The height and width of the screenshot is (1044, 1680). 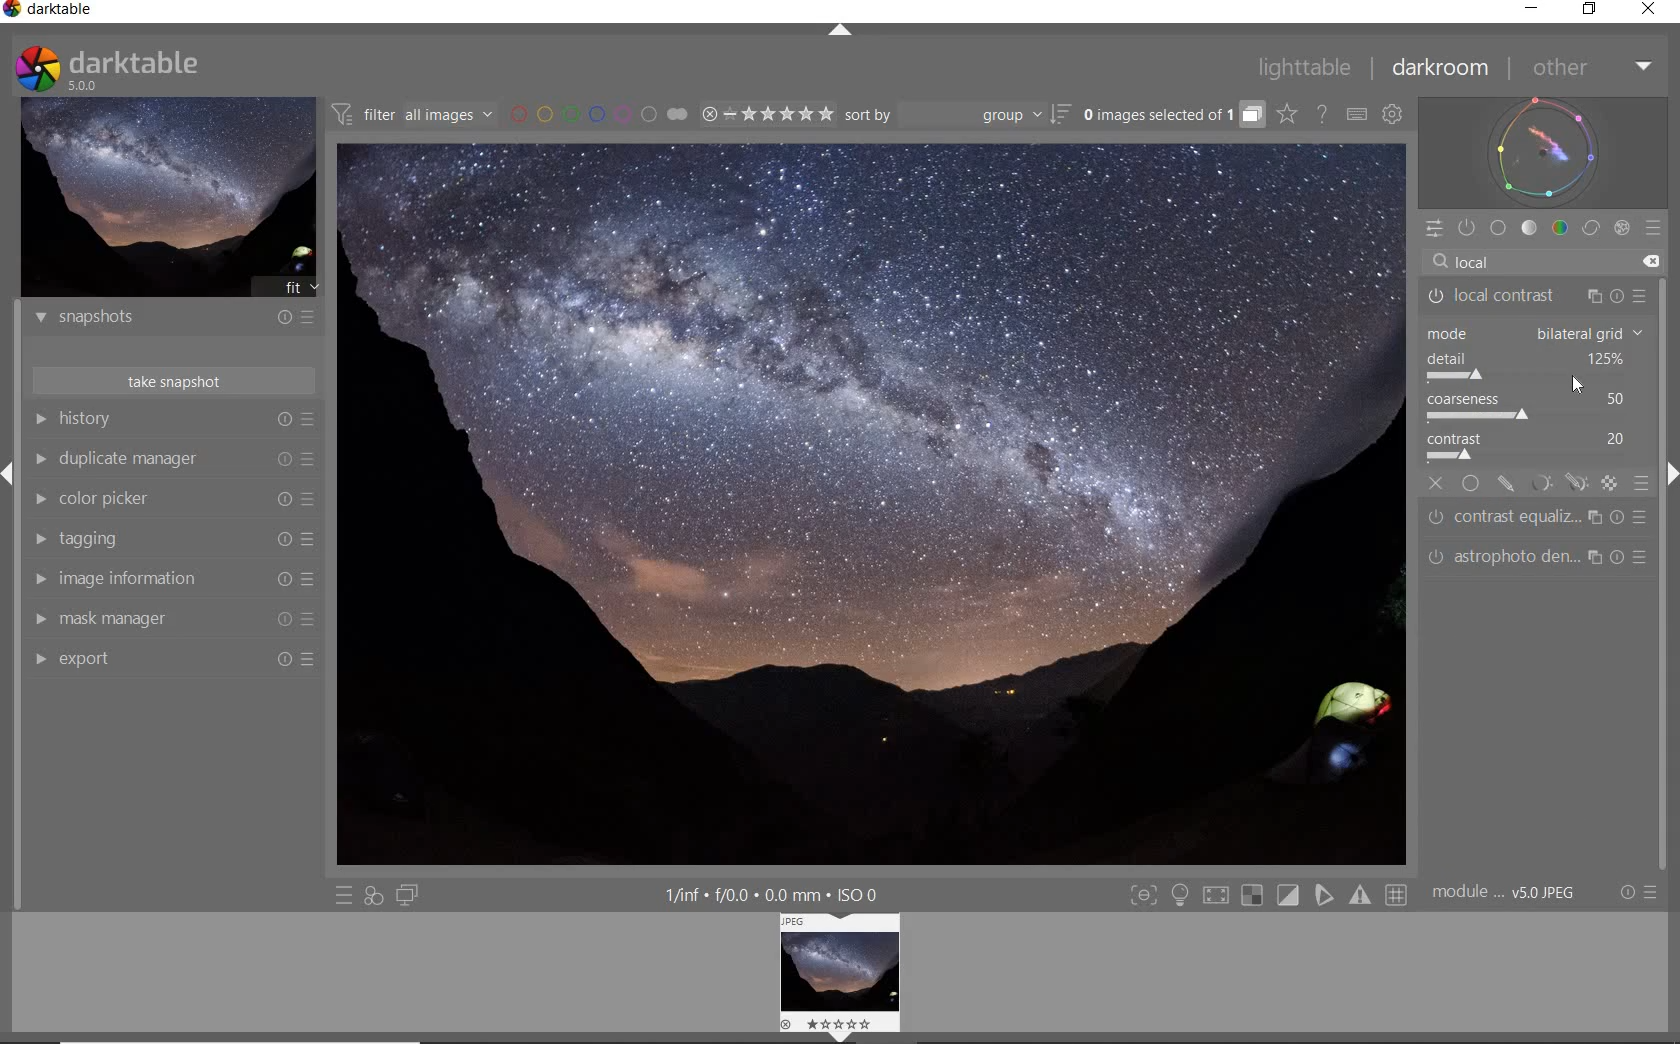 I want to click on reset parameters, so click(x=1619, y=517).